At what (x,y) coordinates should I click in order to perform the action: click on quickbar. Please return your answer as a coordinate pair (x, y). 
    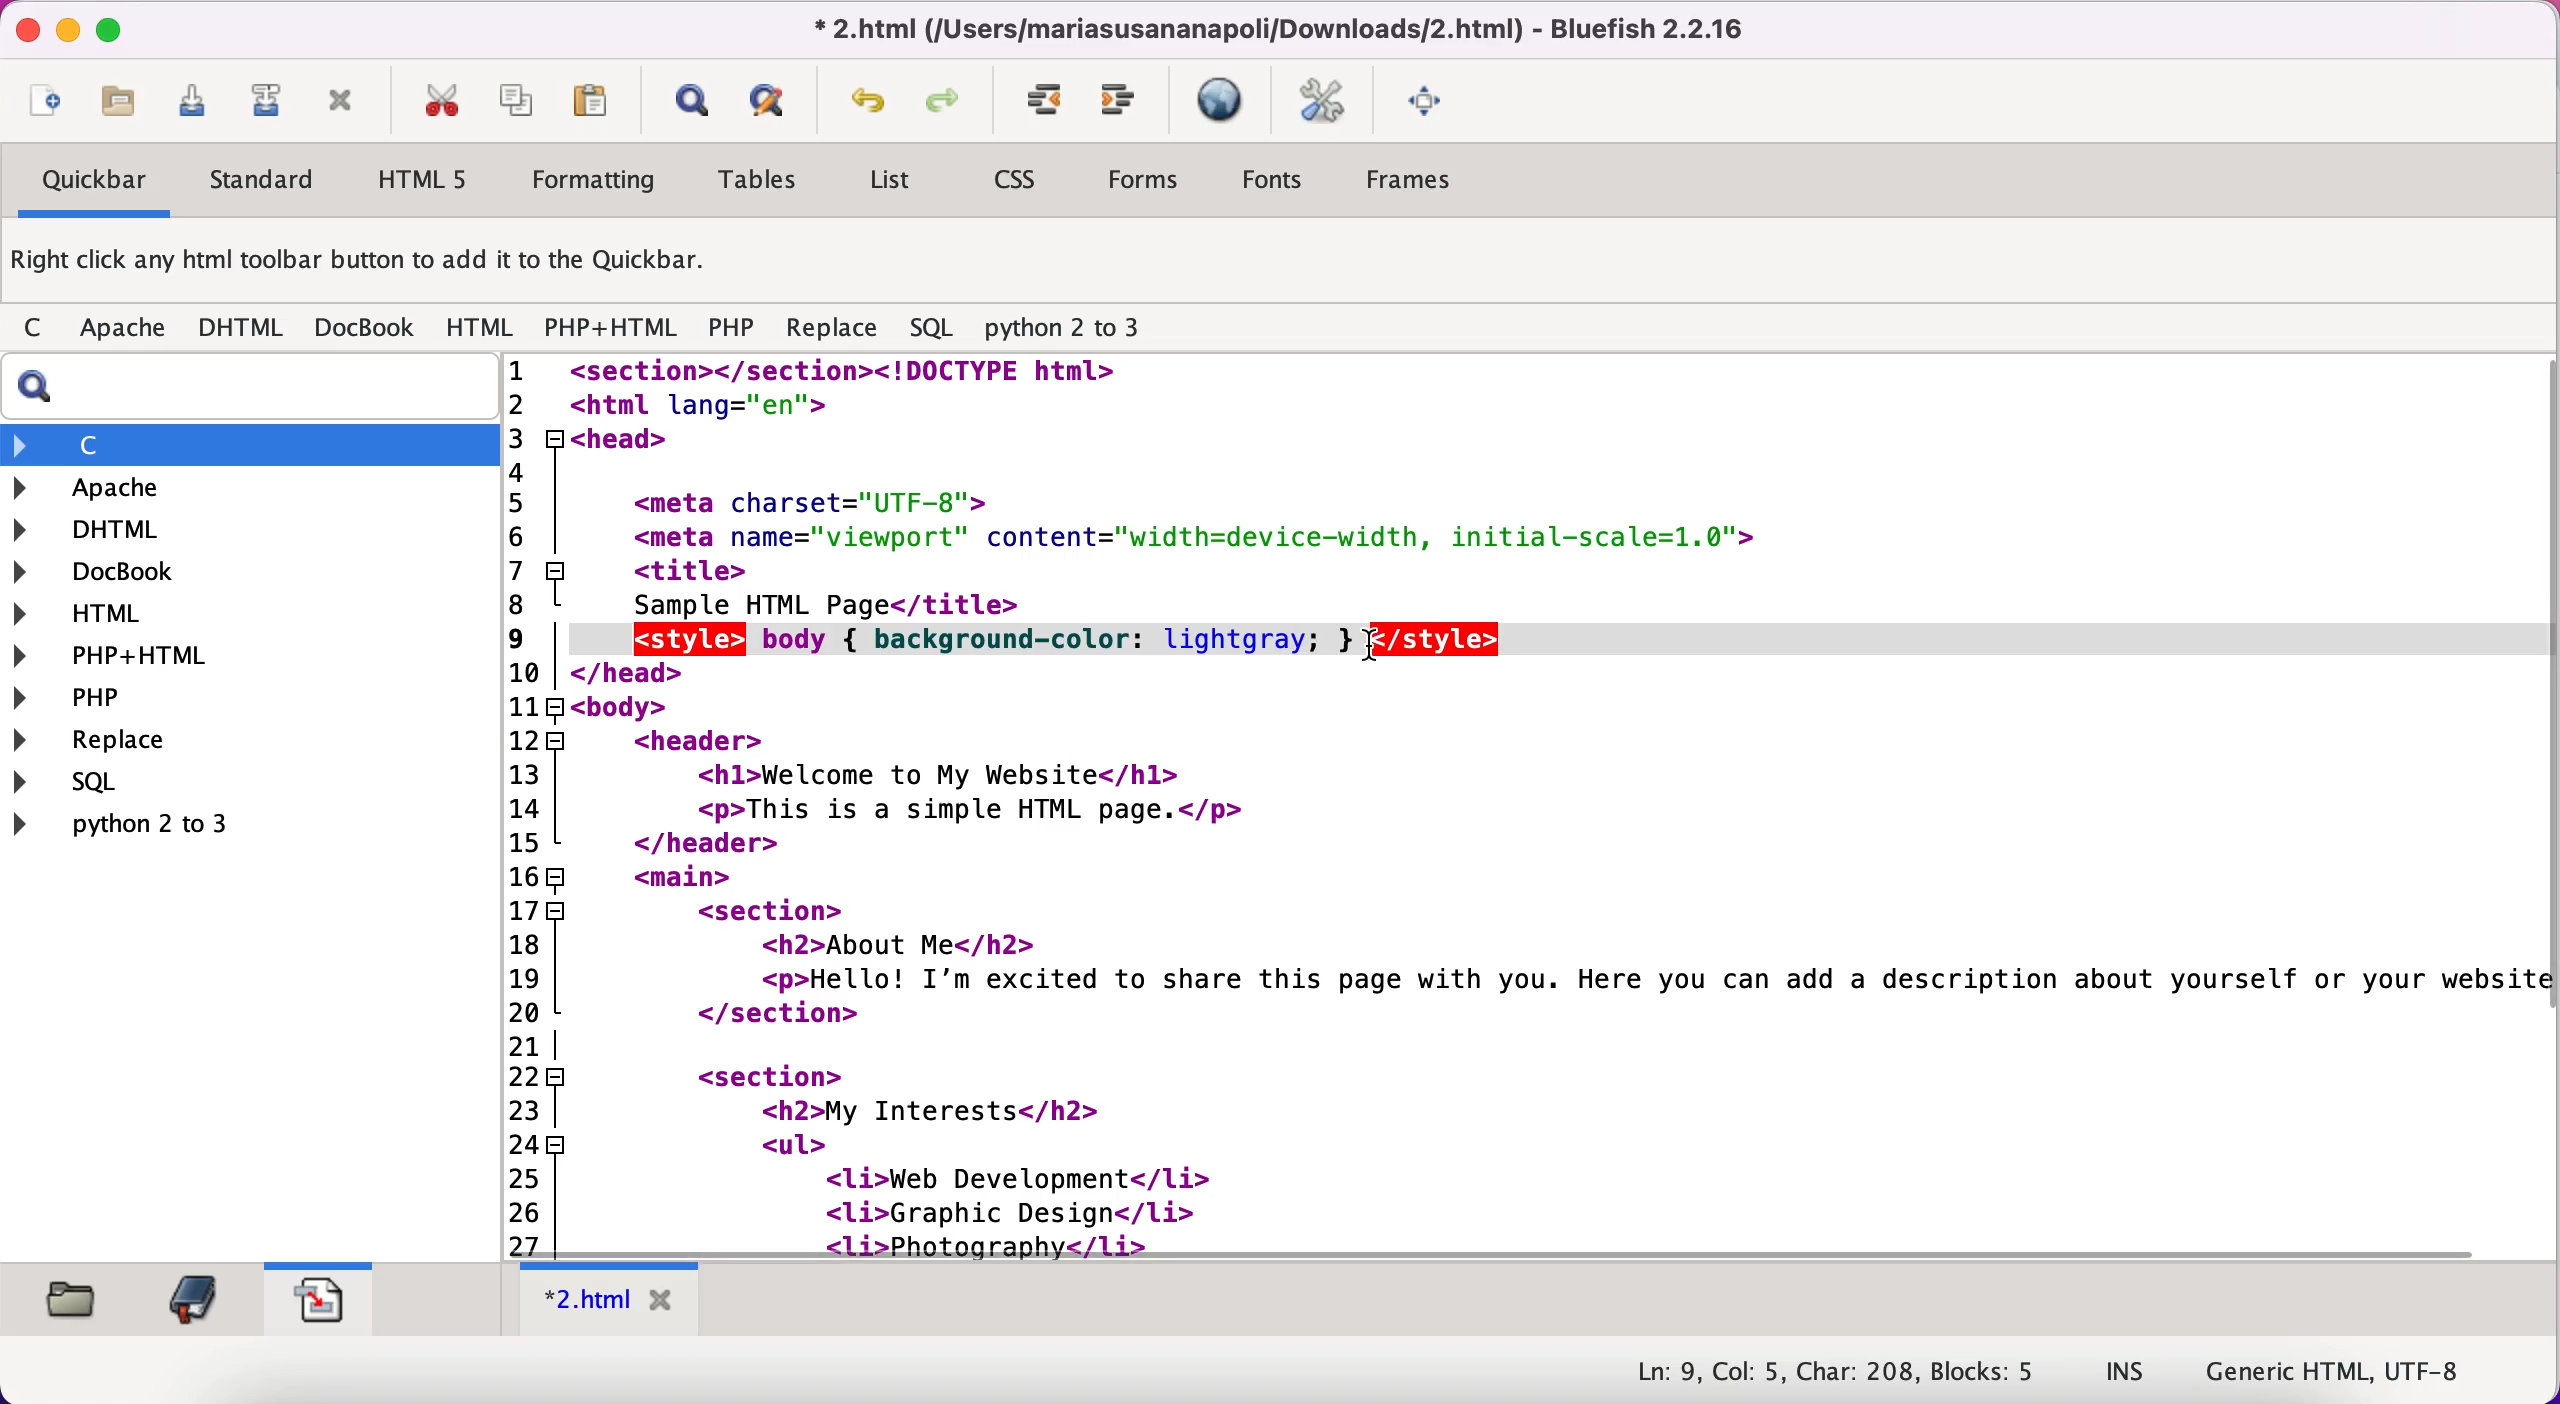
    Looking at the image, I should click on (91, 183).